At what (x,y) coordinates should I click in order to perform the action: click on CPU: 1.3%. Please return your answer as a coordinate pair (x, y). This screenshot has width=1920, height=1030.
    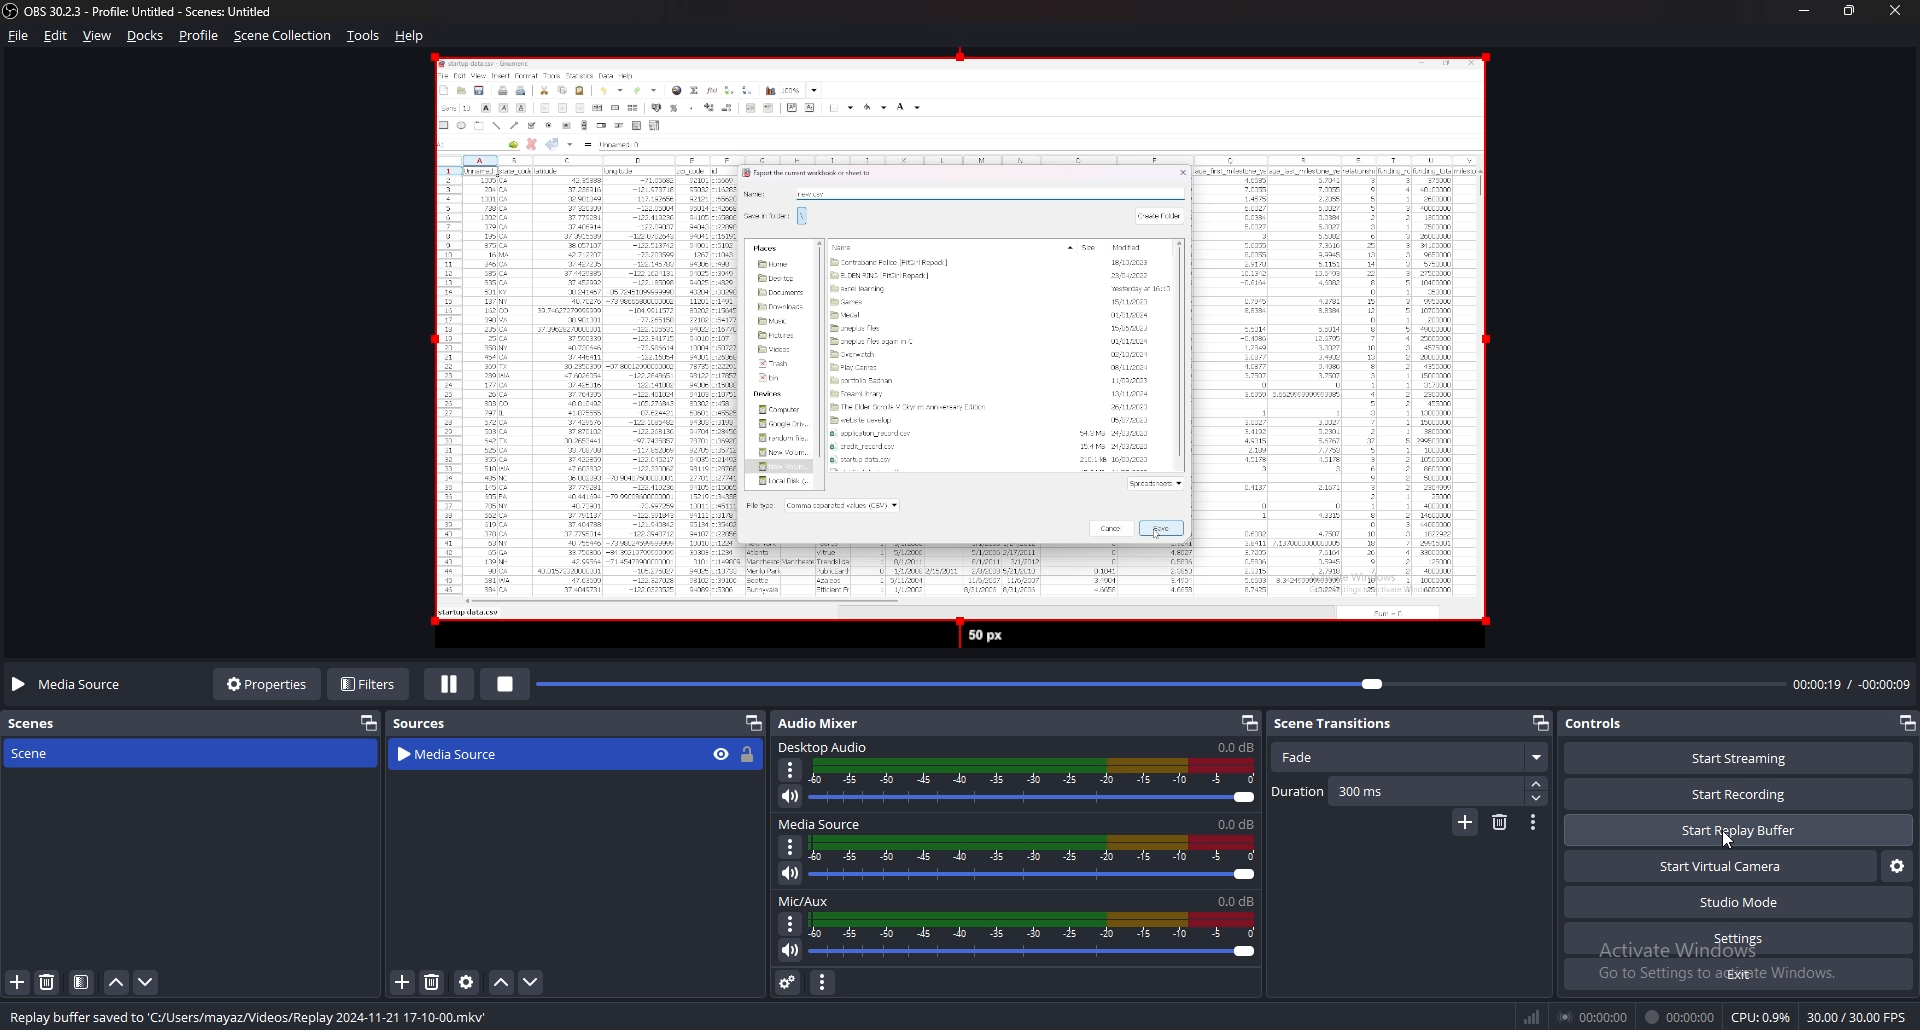
    Looking at the image, I should click on (1761, 1017).